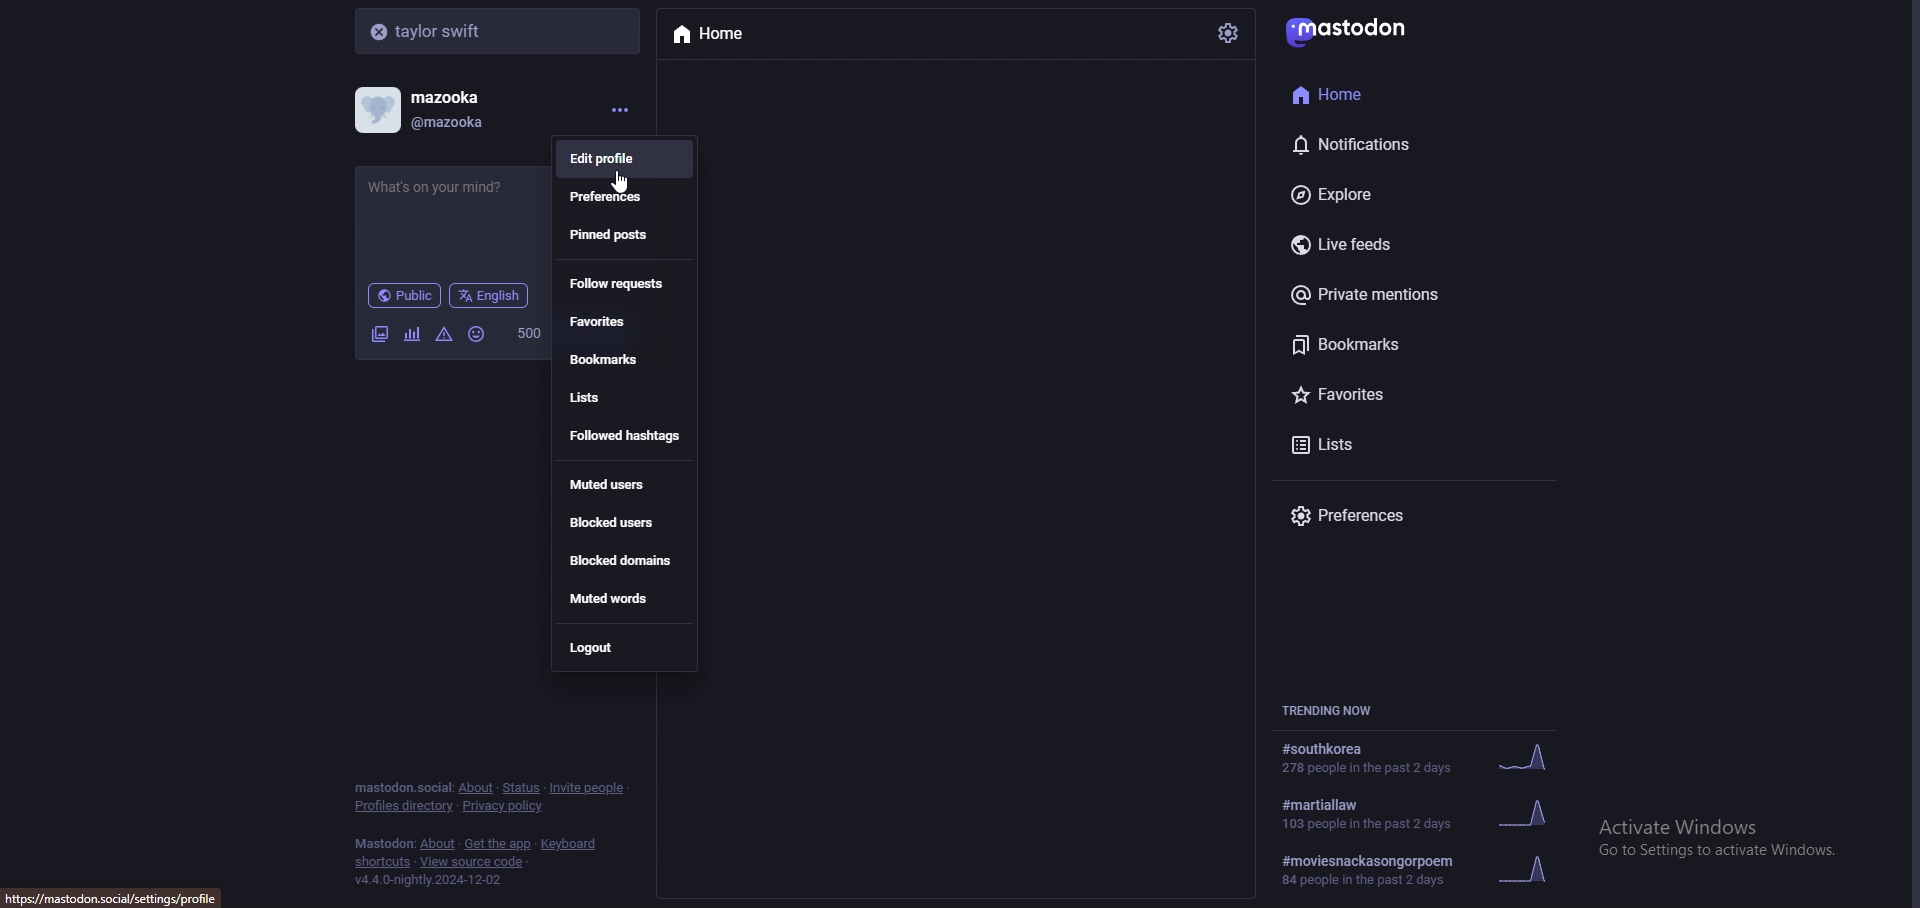 The height and width of the screenshot is (908, 1920). Describe the element at coordinates (1228, 32) in the screenshot. I see `settings` at that location.